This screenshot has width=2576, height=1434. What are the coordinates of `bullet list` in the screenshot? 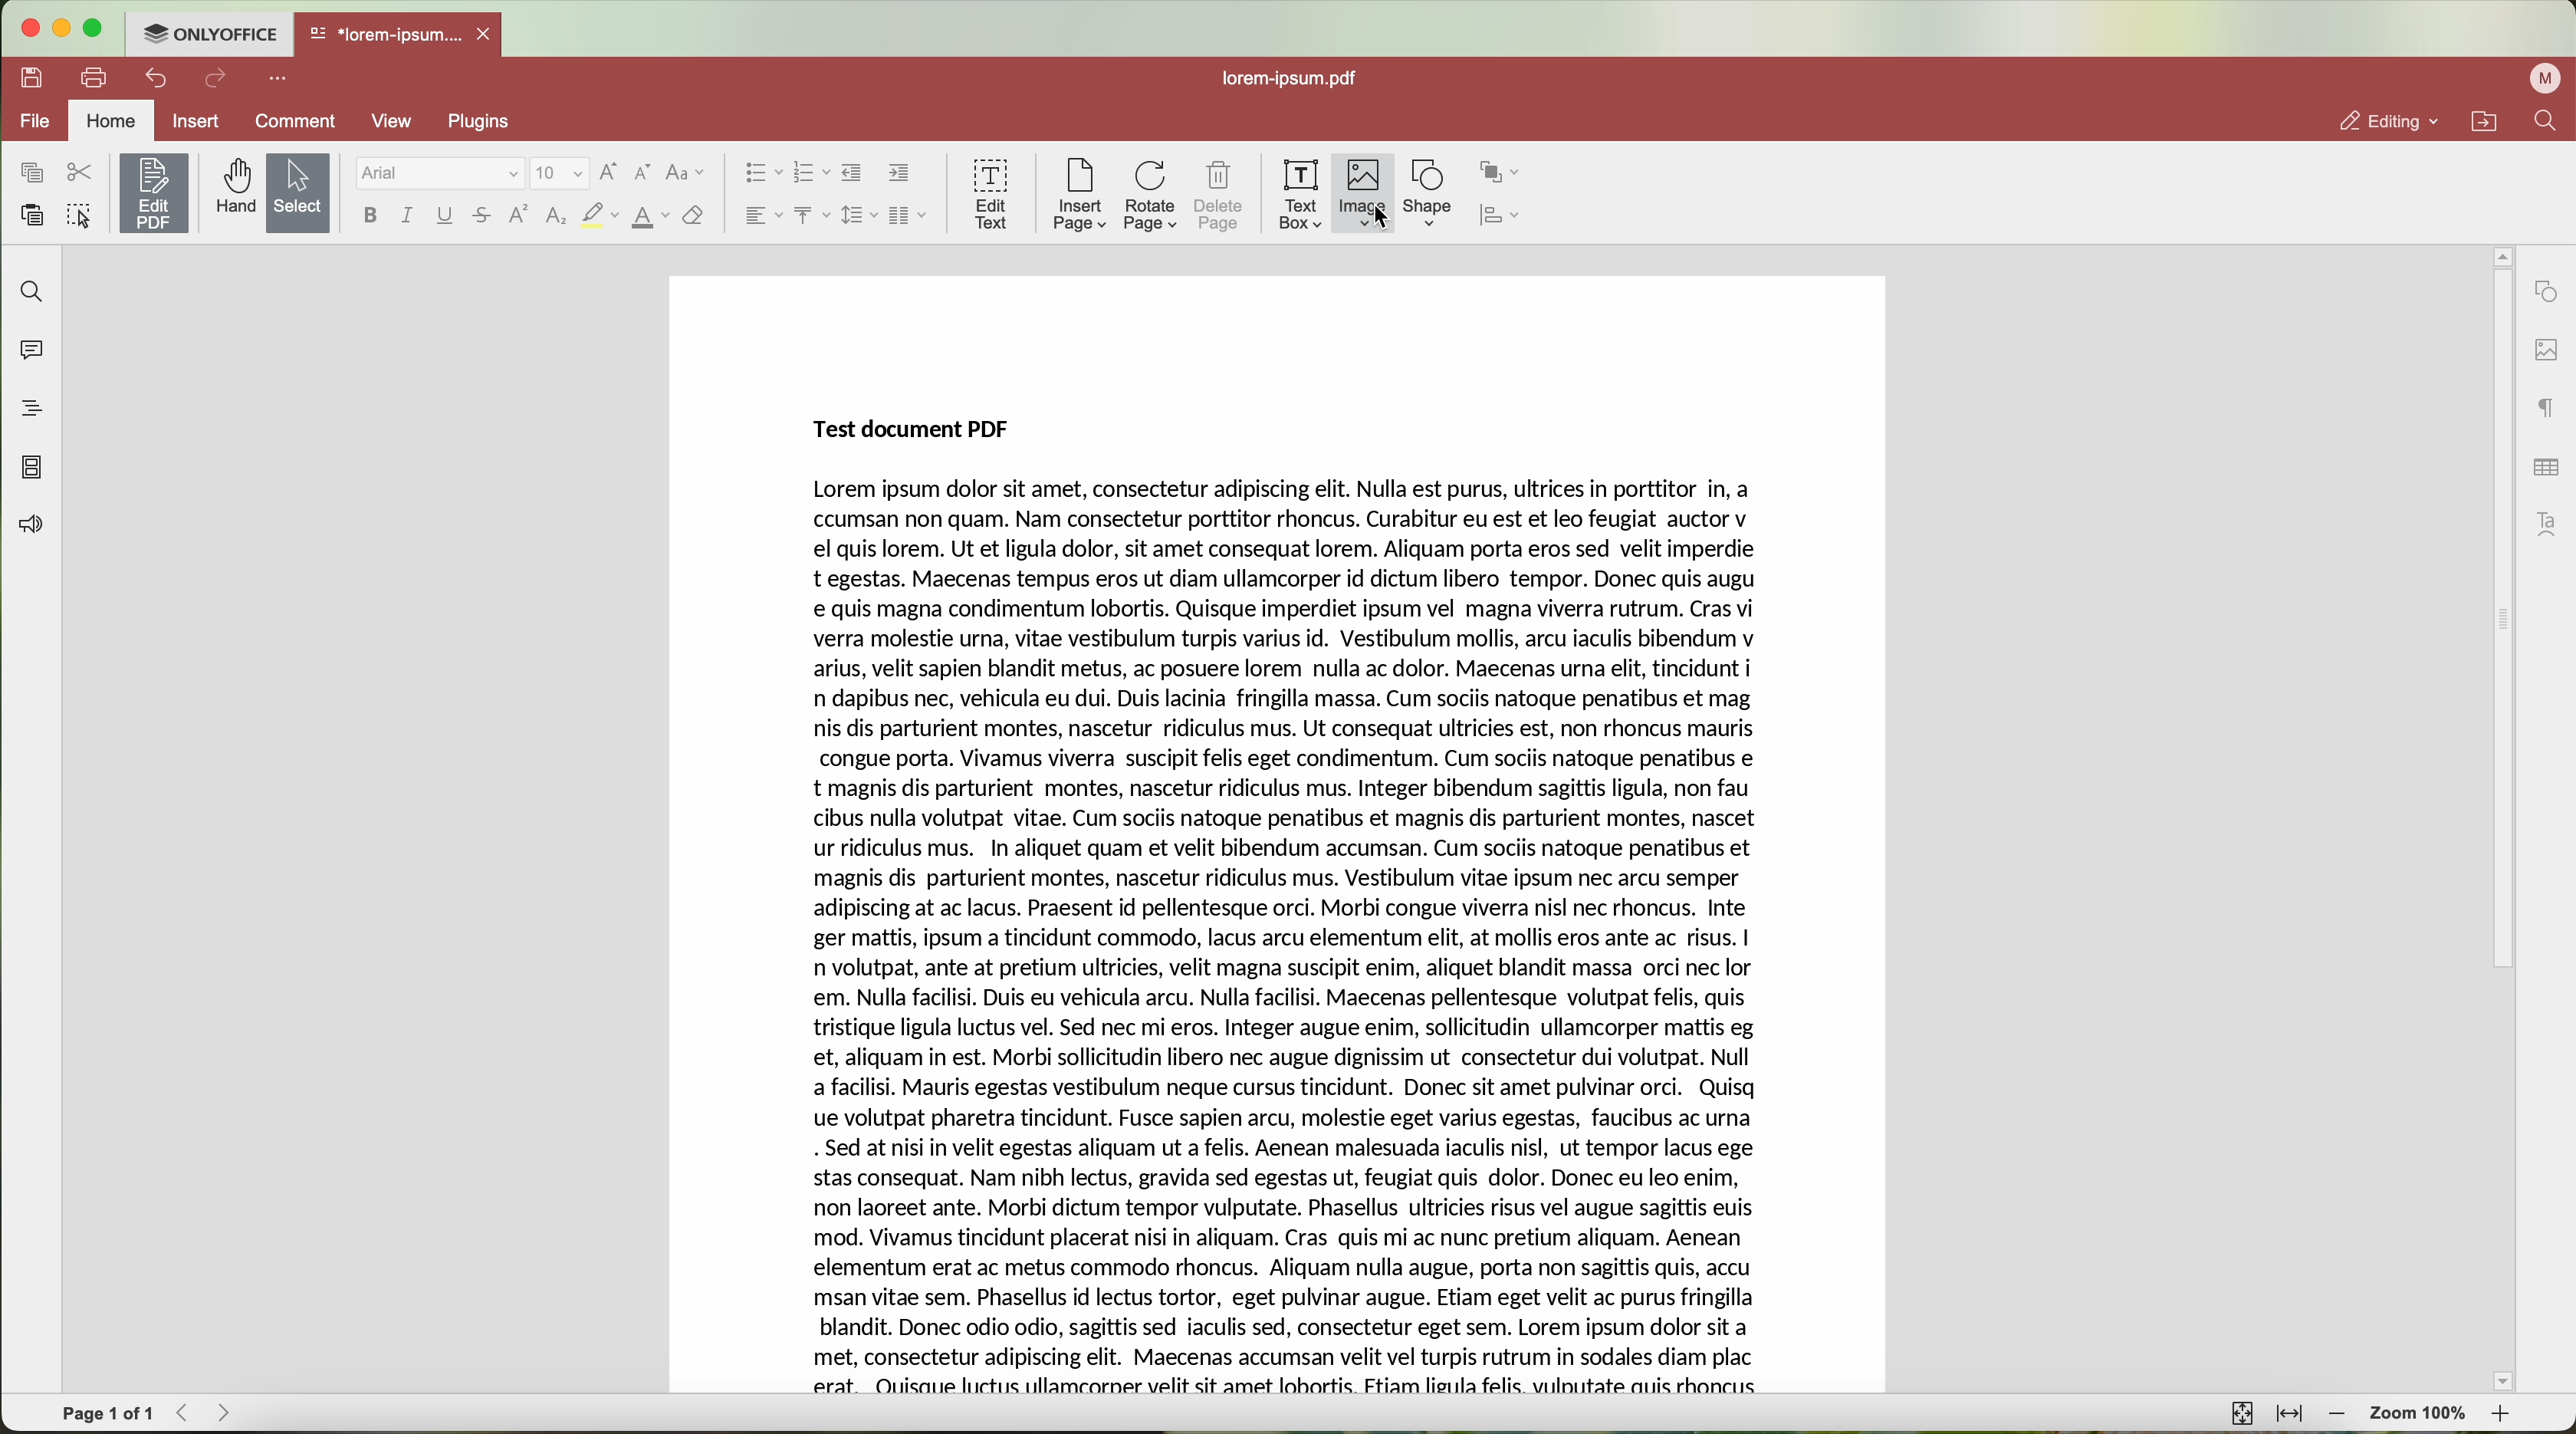 It's located at (758, 174).